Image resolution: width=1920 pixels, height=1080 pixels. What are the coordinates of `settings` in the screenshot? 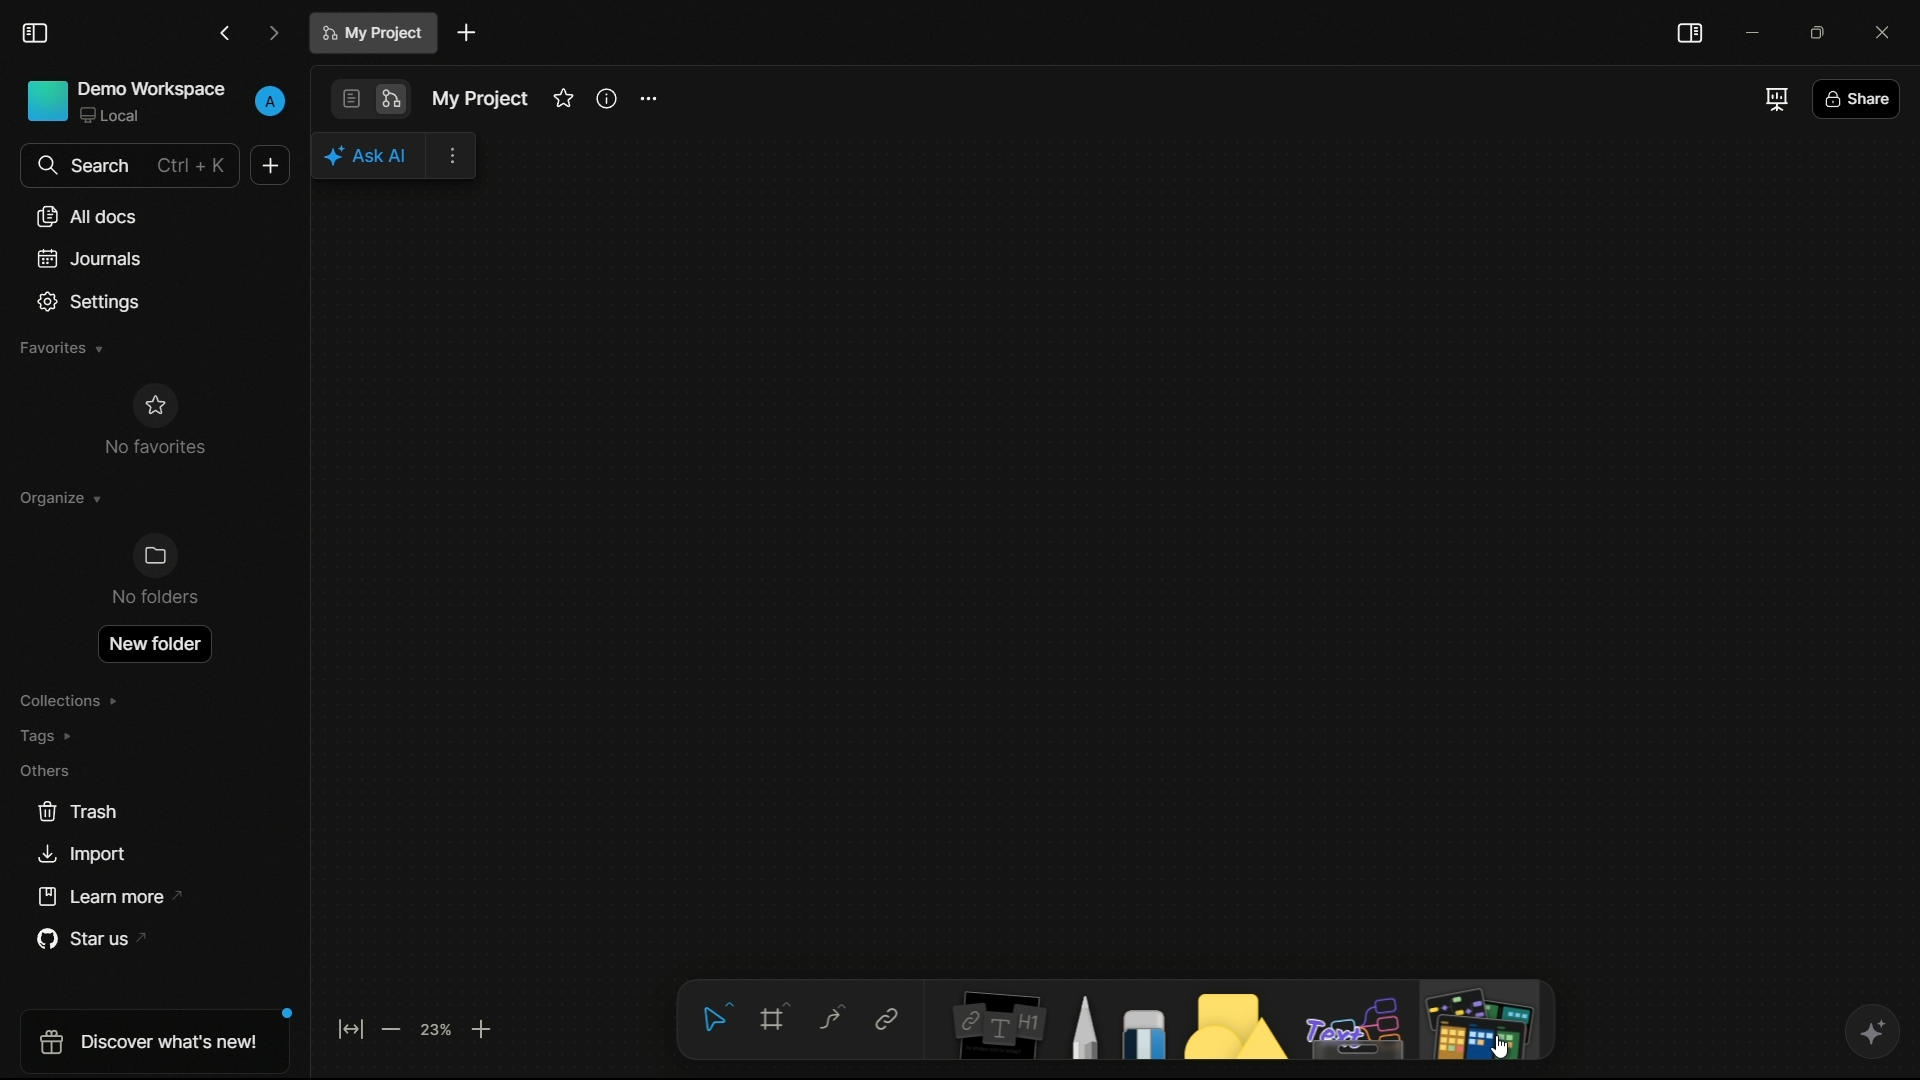 It's located at (90, 302).